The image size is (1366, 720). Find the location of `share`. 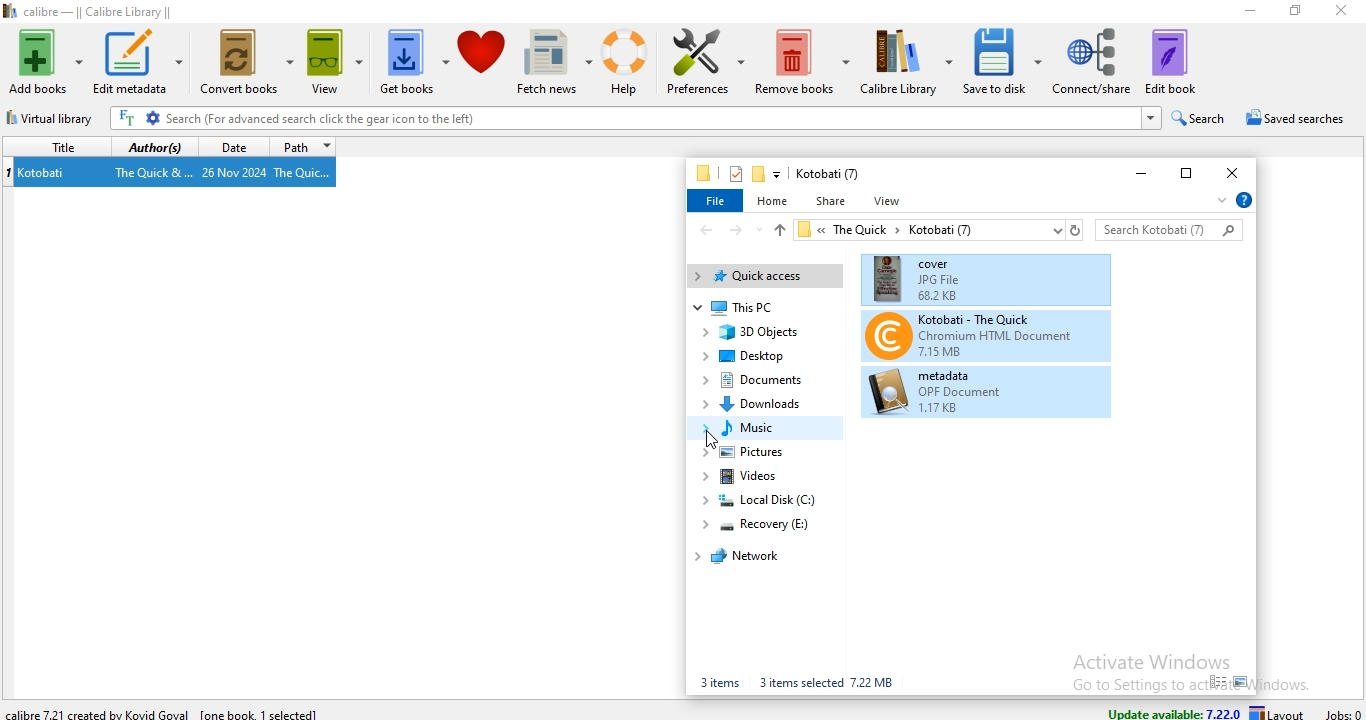

share is located at coordinates (830, 201).